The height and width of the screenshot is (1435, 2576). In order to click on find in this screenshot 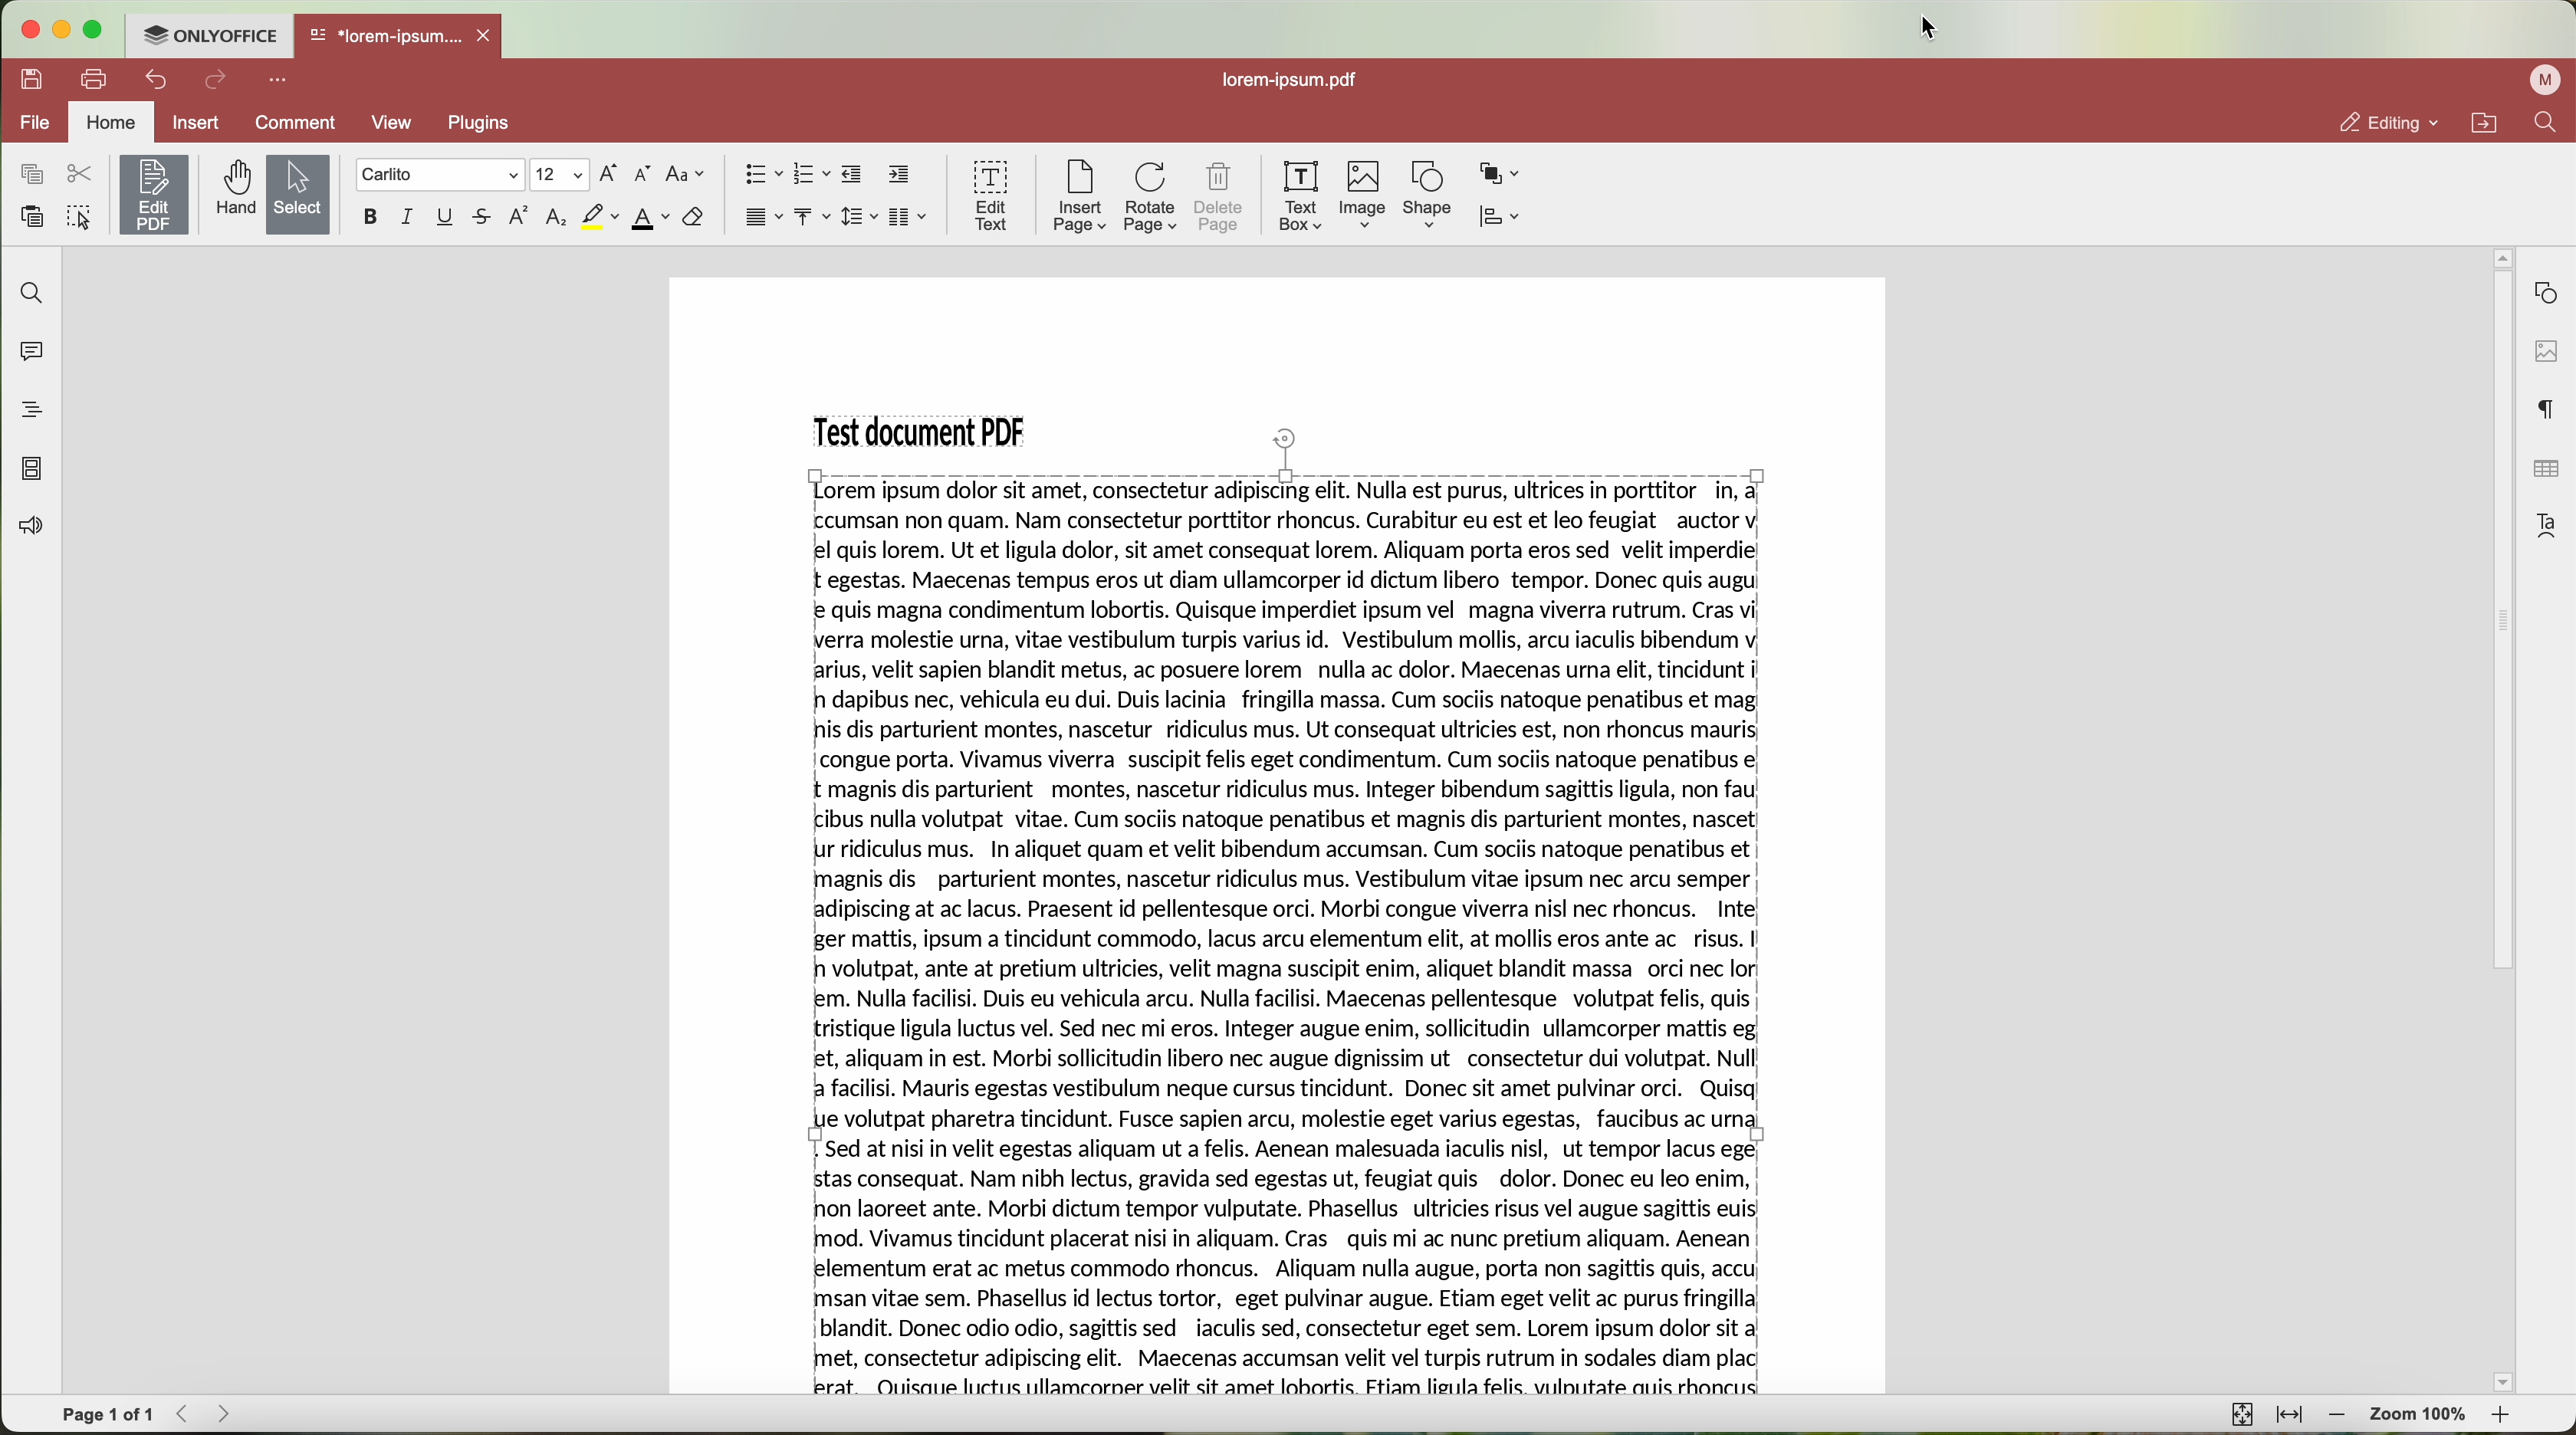, I will do `click(2548, 125)`.